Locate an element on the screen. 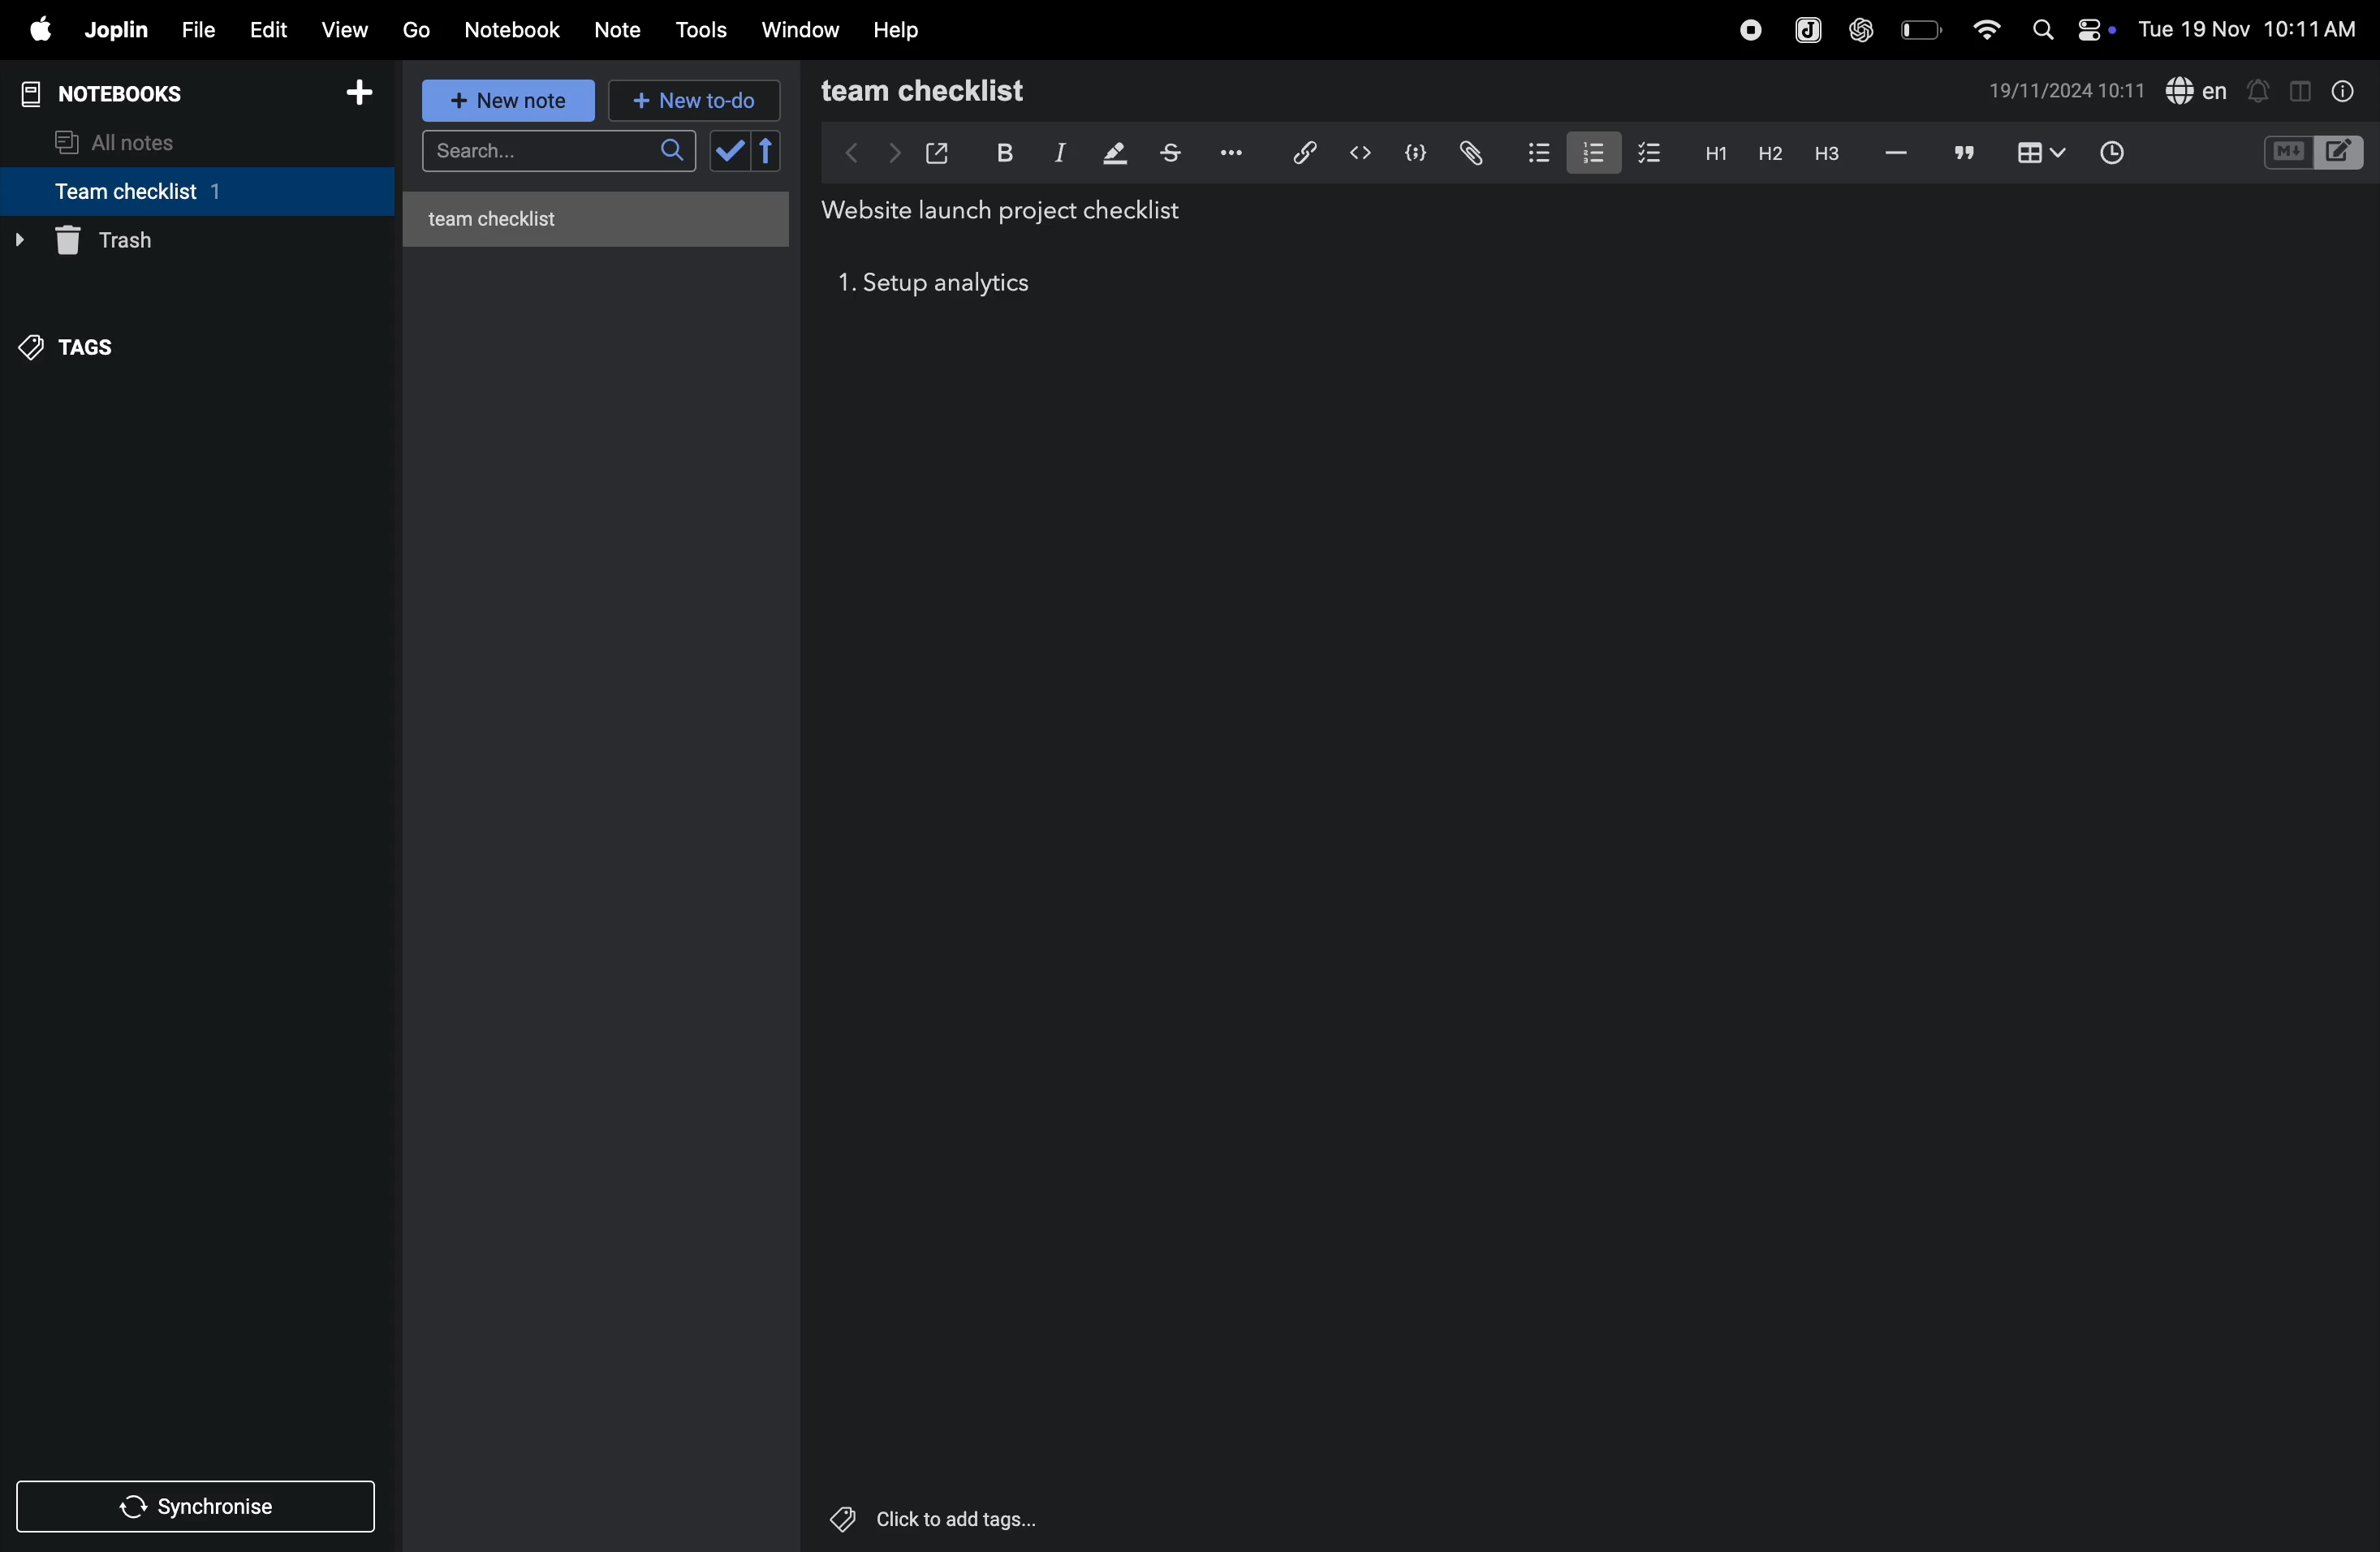  strike through is located at coordinates (1170, 153).